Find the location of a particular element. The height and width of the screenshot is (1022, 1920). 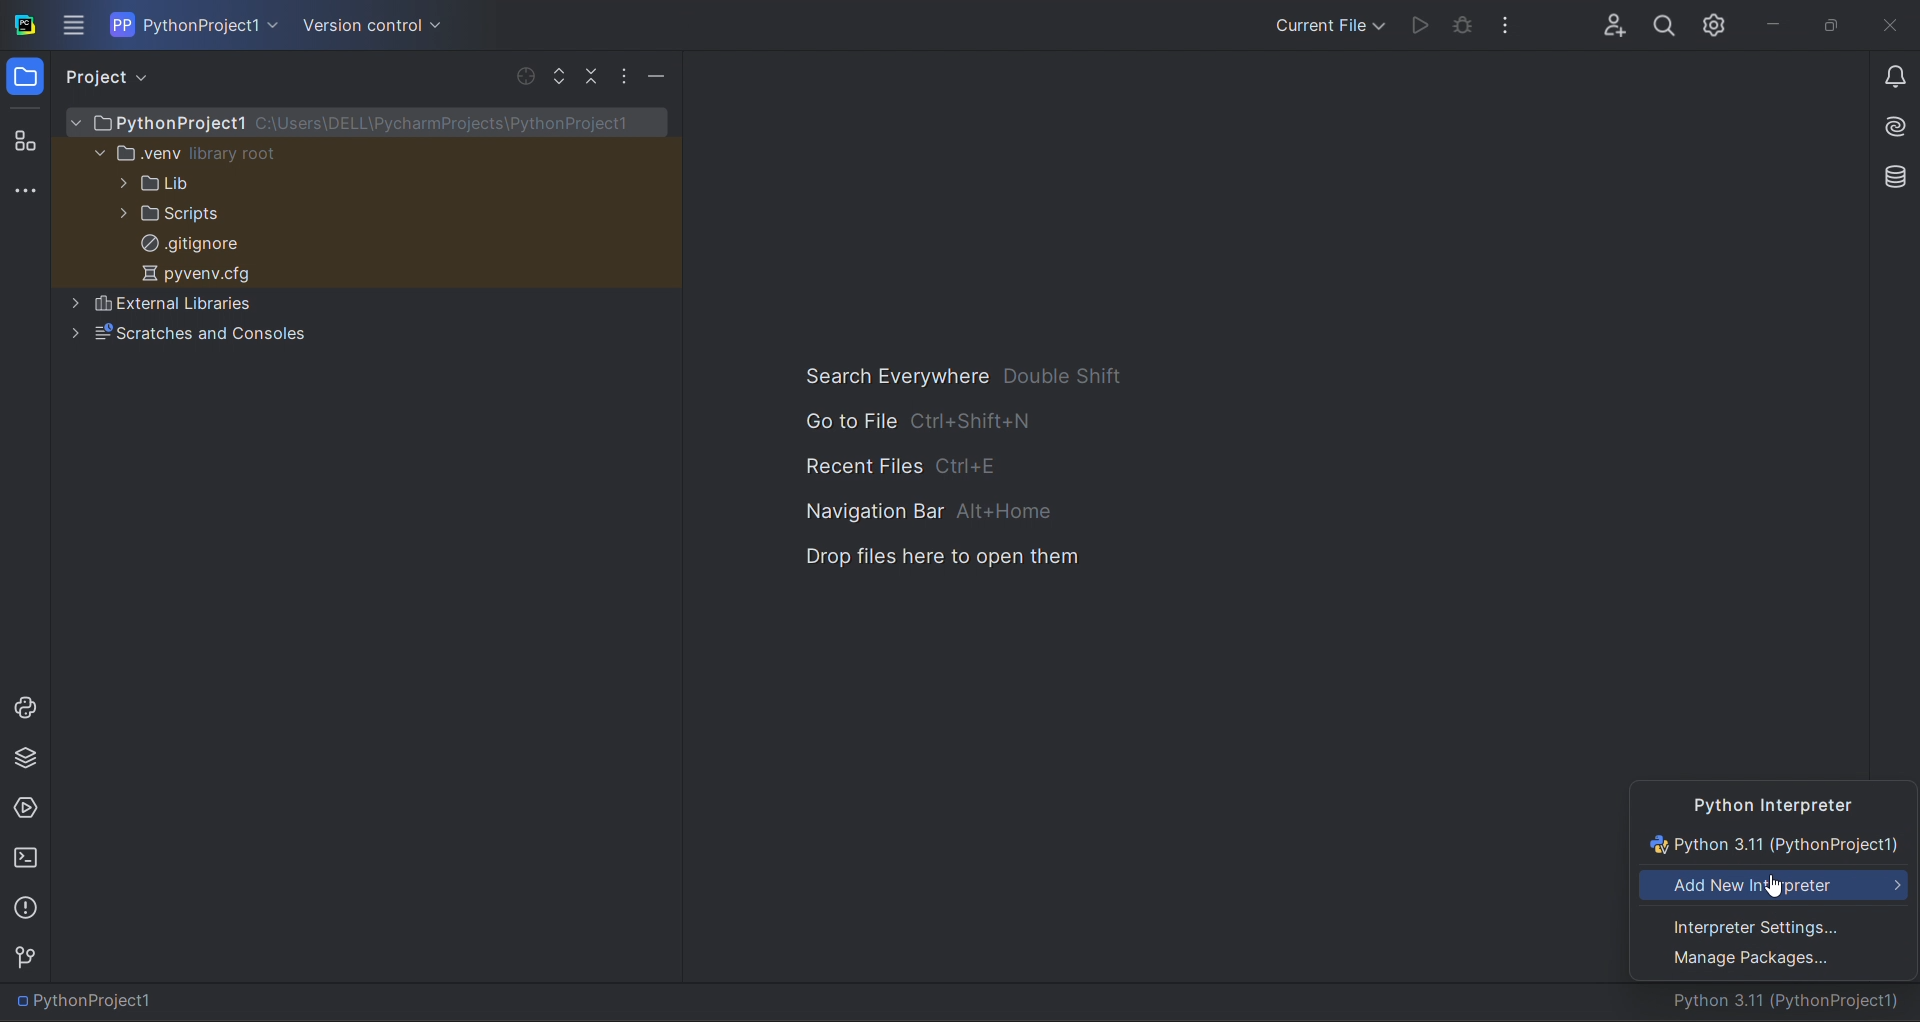

settings is located at coordinates (1717, 21).